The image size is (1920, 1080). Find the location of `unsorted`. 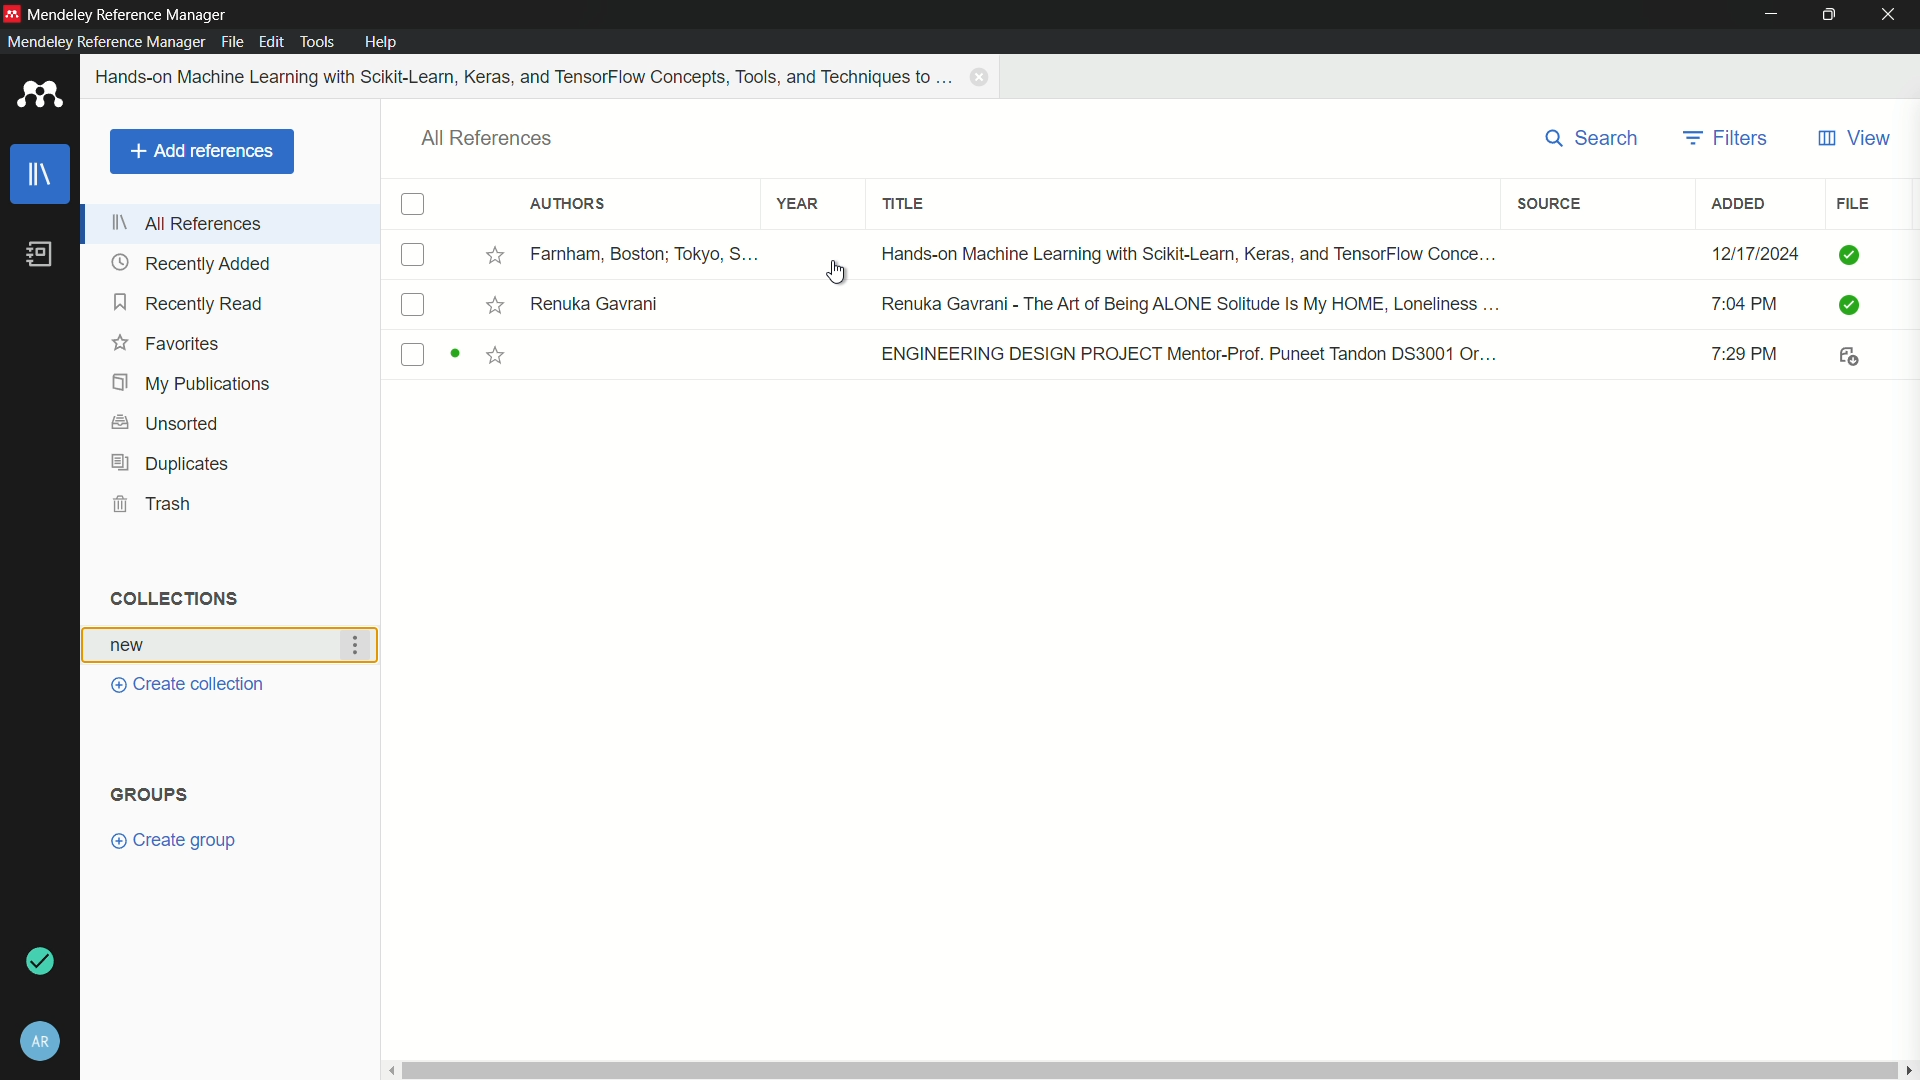

unsorted is located at coordinates (169, 421).